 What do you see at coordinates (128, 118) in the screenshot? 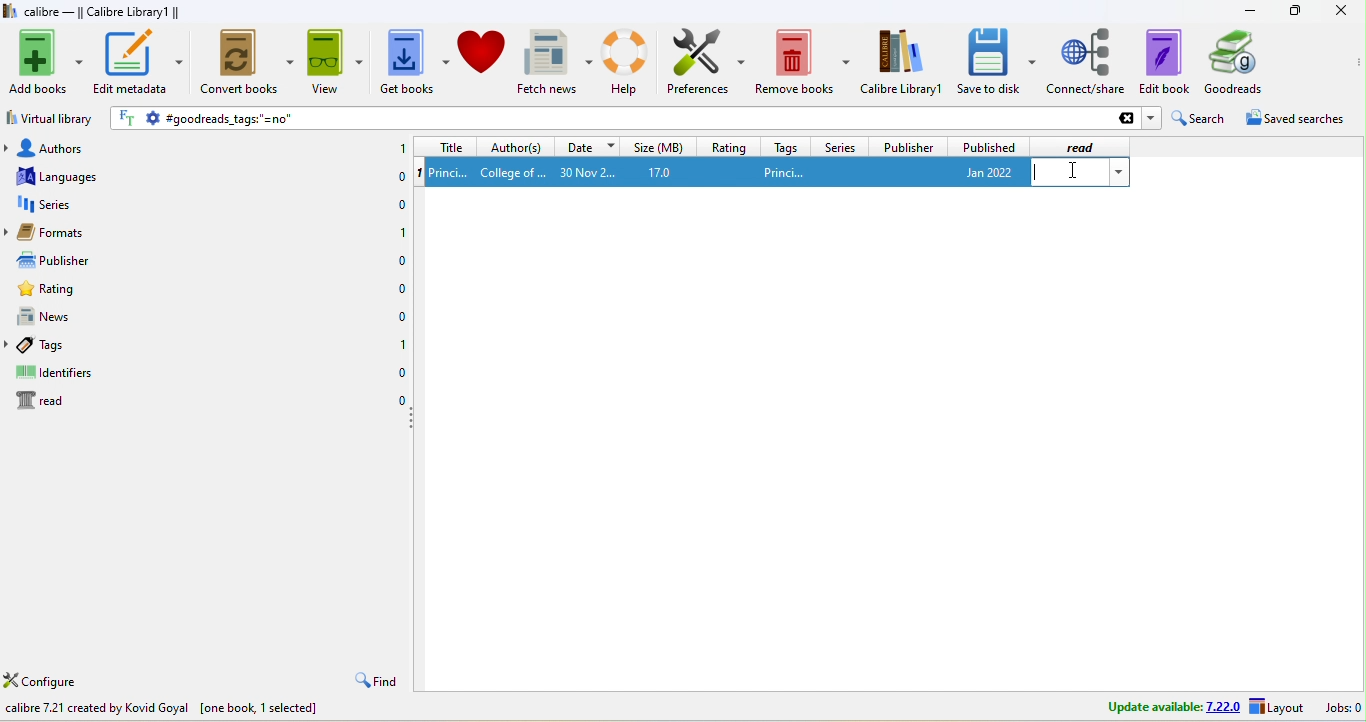
I see `FT` at bounding box center [128, 118].